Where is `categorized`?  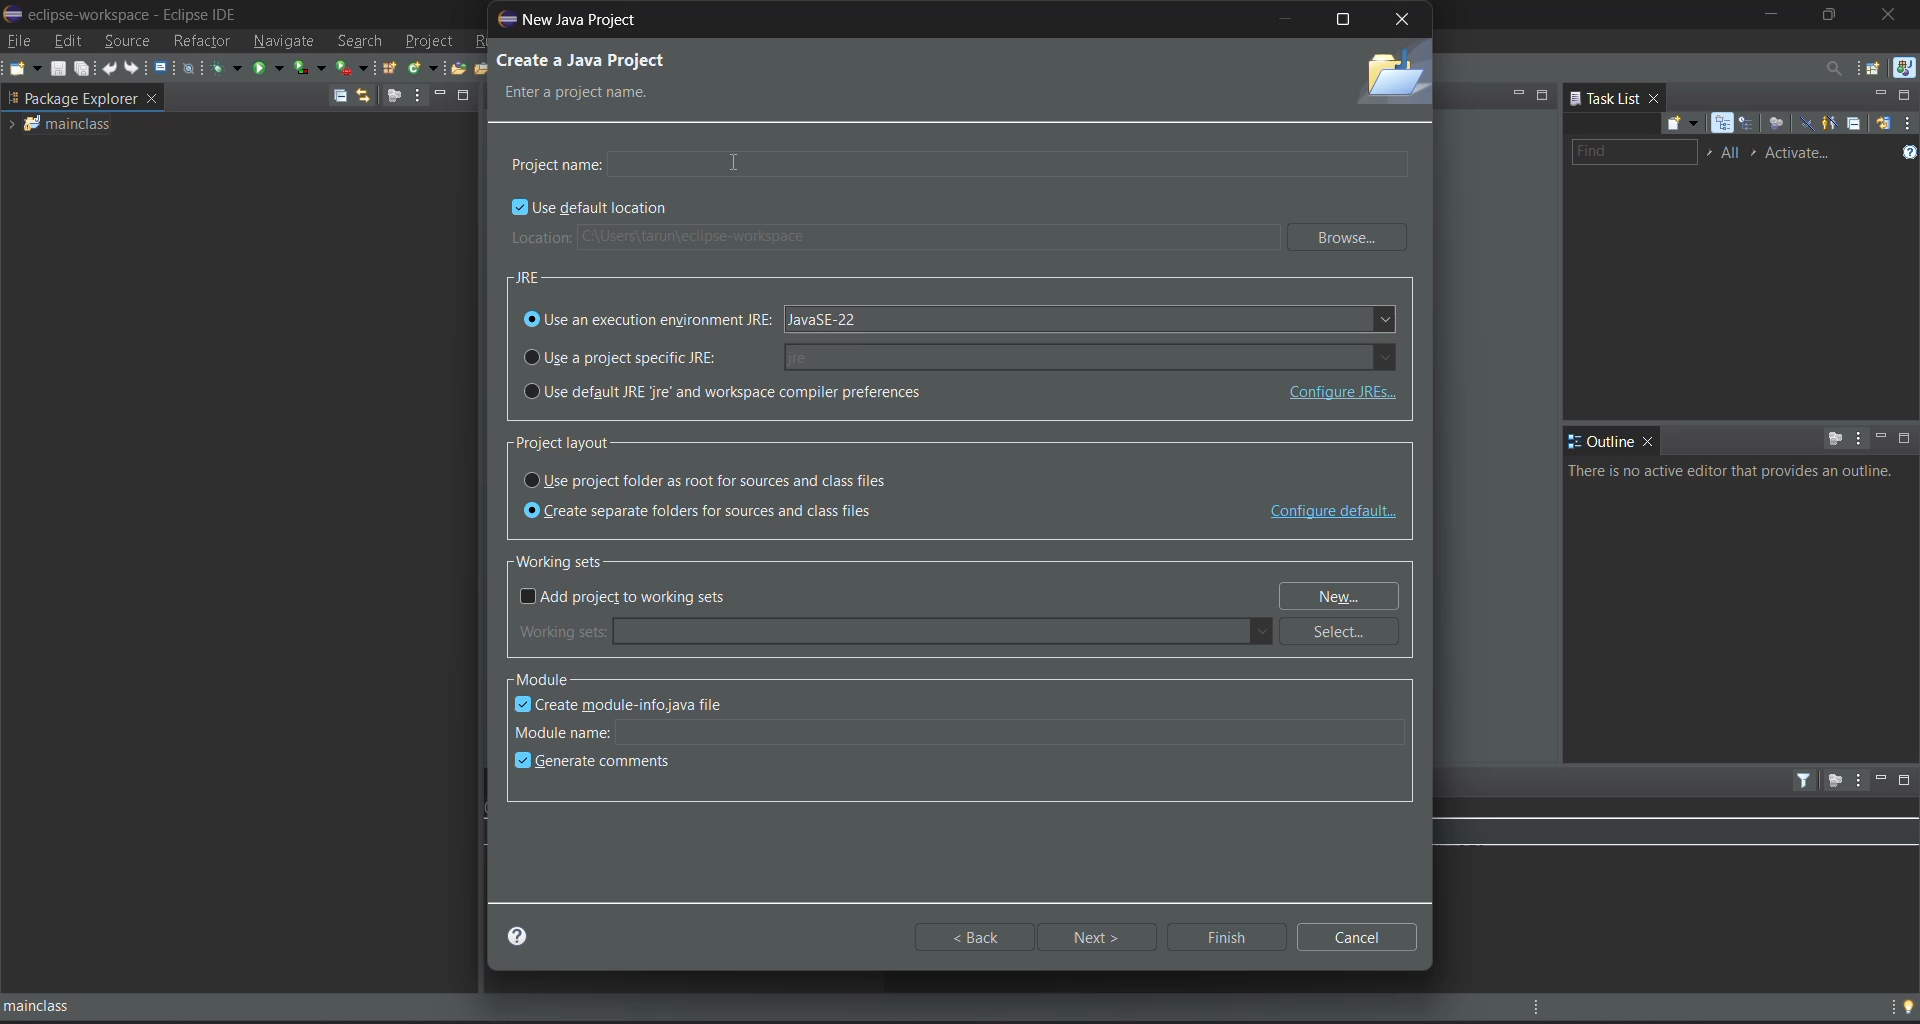 categorized is located at coordinates (1724, 123).